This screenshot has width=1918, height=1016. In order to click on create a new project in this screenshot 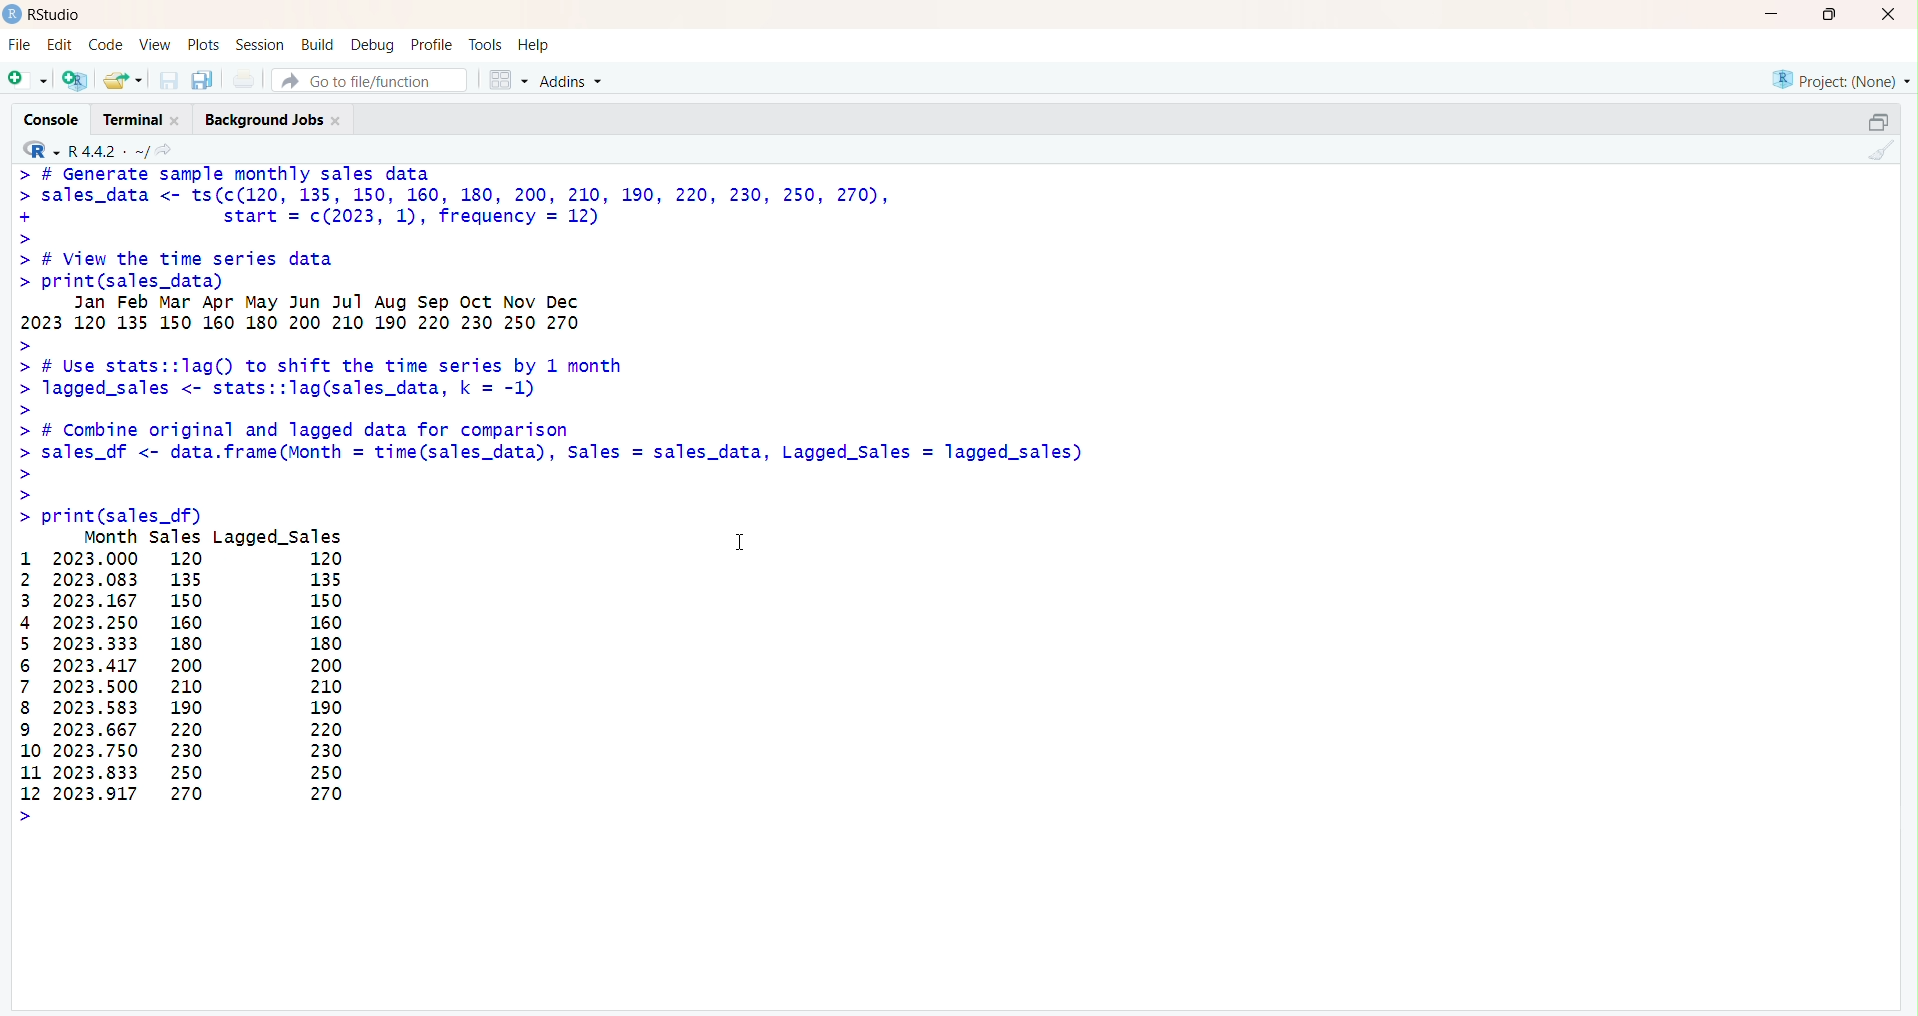, I will do `click(77, 80)`.